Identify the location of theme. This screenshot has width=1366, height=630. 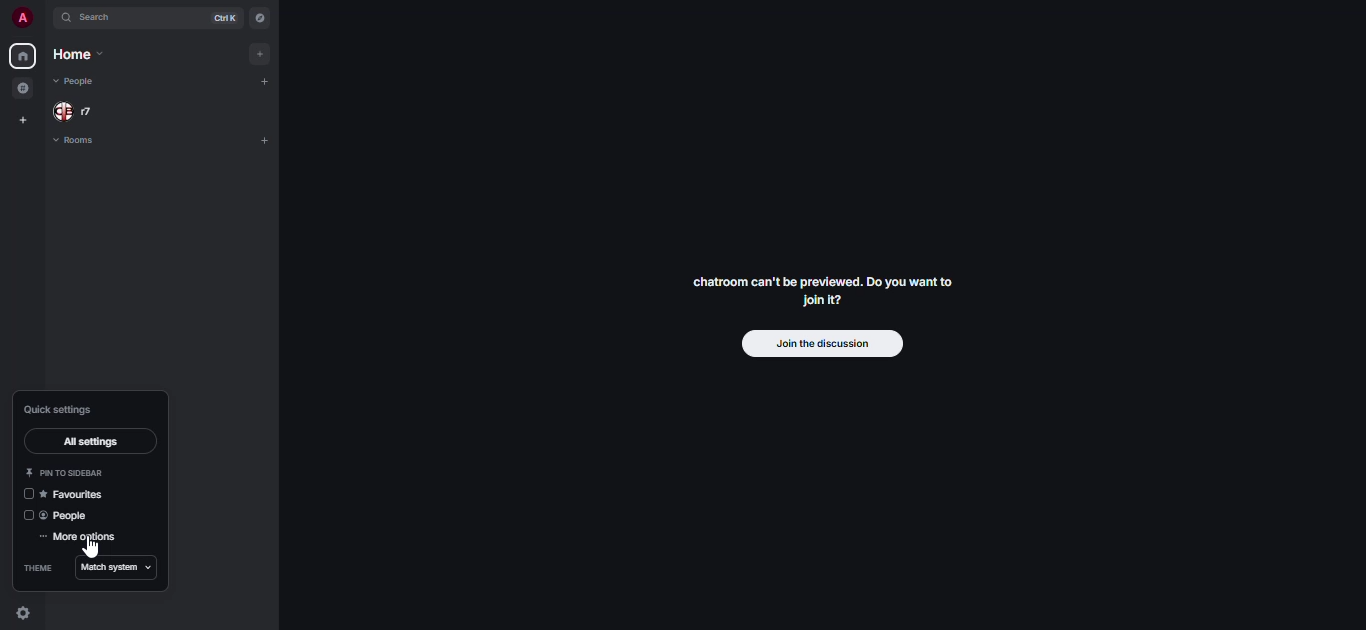
(39, 569).